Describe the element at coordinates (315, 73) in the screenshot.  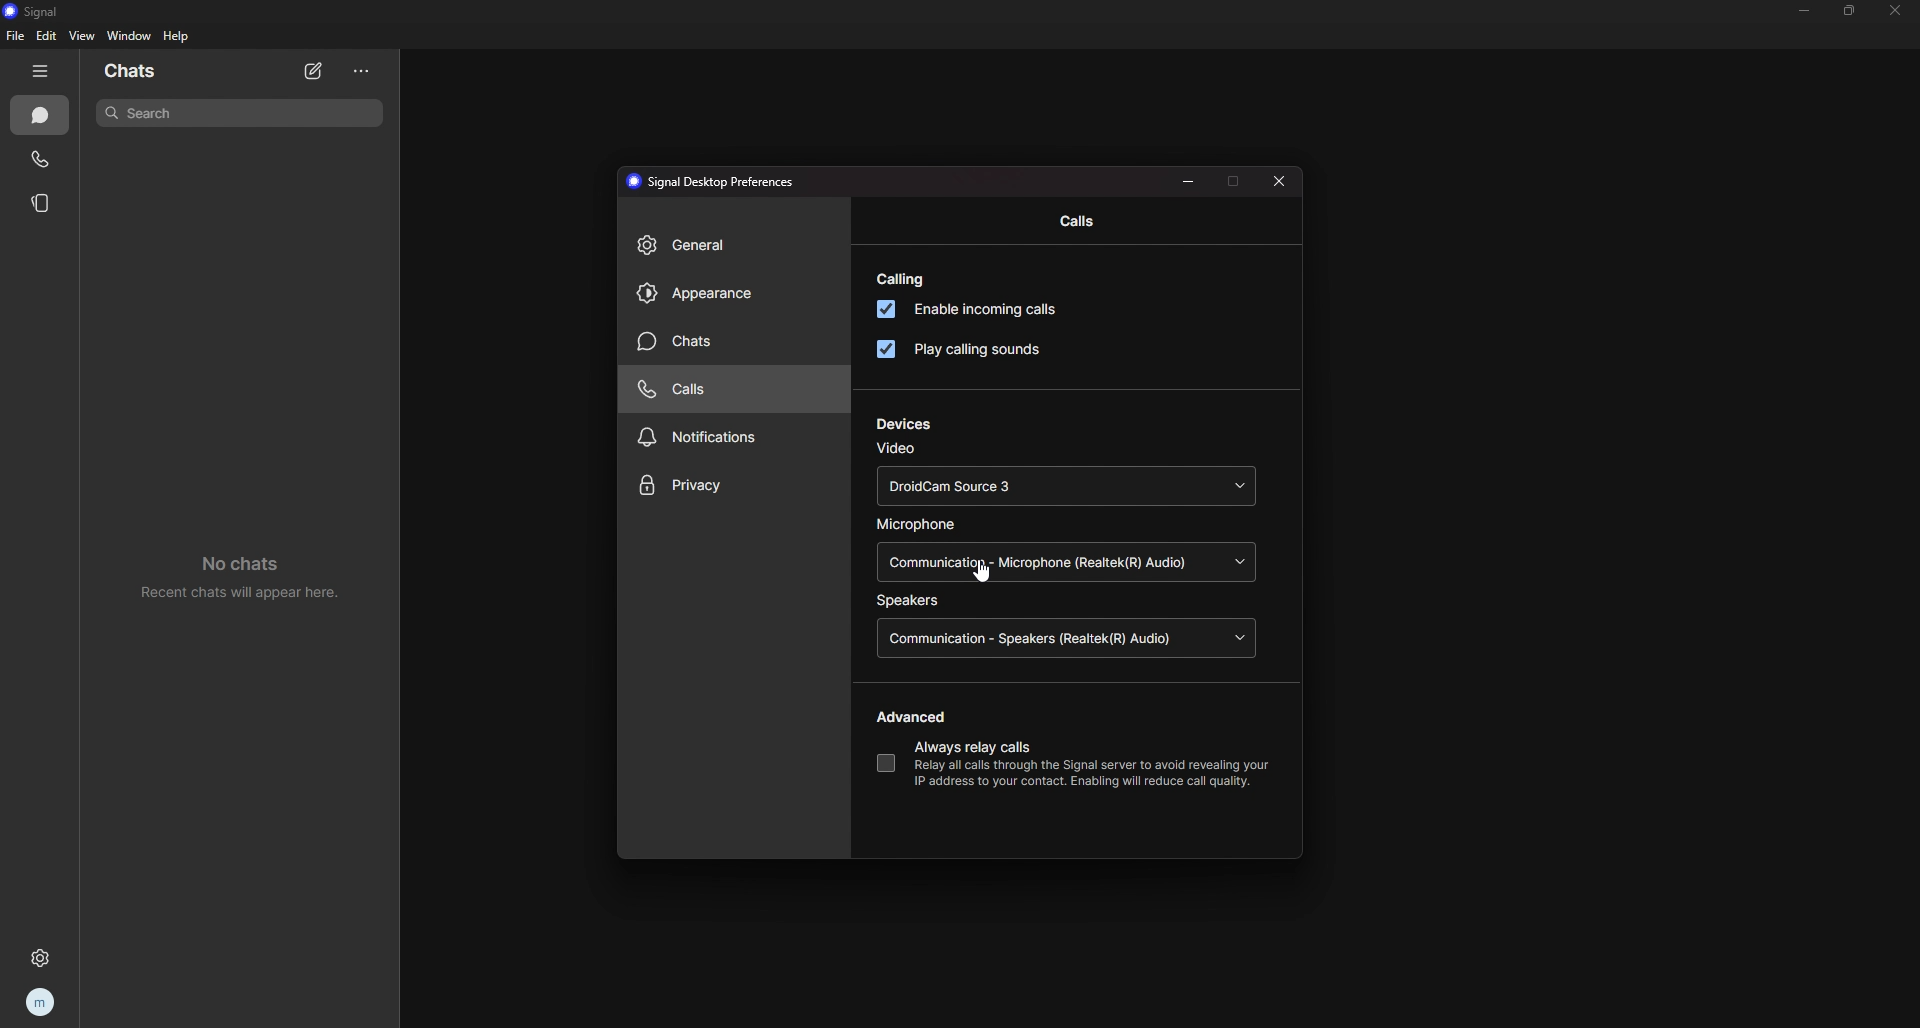
I see `new chat` at that location.